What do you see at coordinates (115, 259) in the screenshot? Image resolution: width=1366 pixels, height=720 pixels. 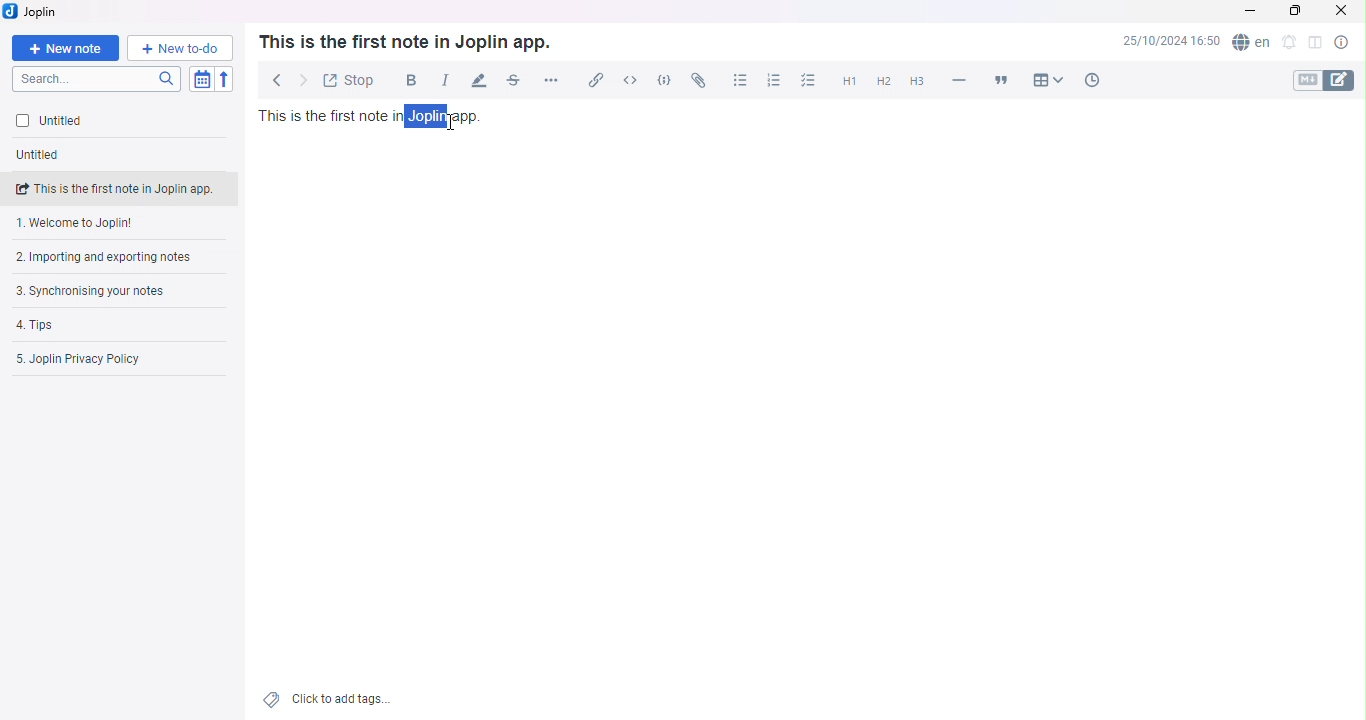 I see `Importing and exporting notes` at bounding box center [115, 259].